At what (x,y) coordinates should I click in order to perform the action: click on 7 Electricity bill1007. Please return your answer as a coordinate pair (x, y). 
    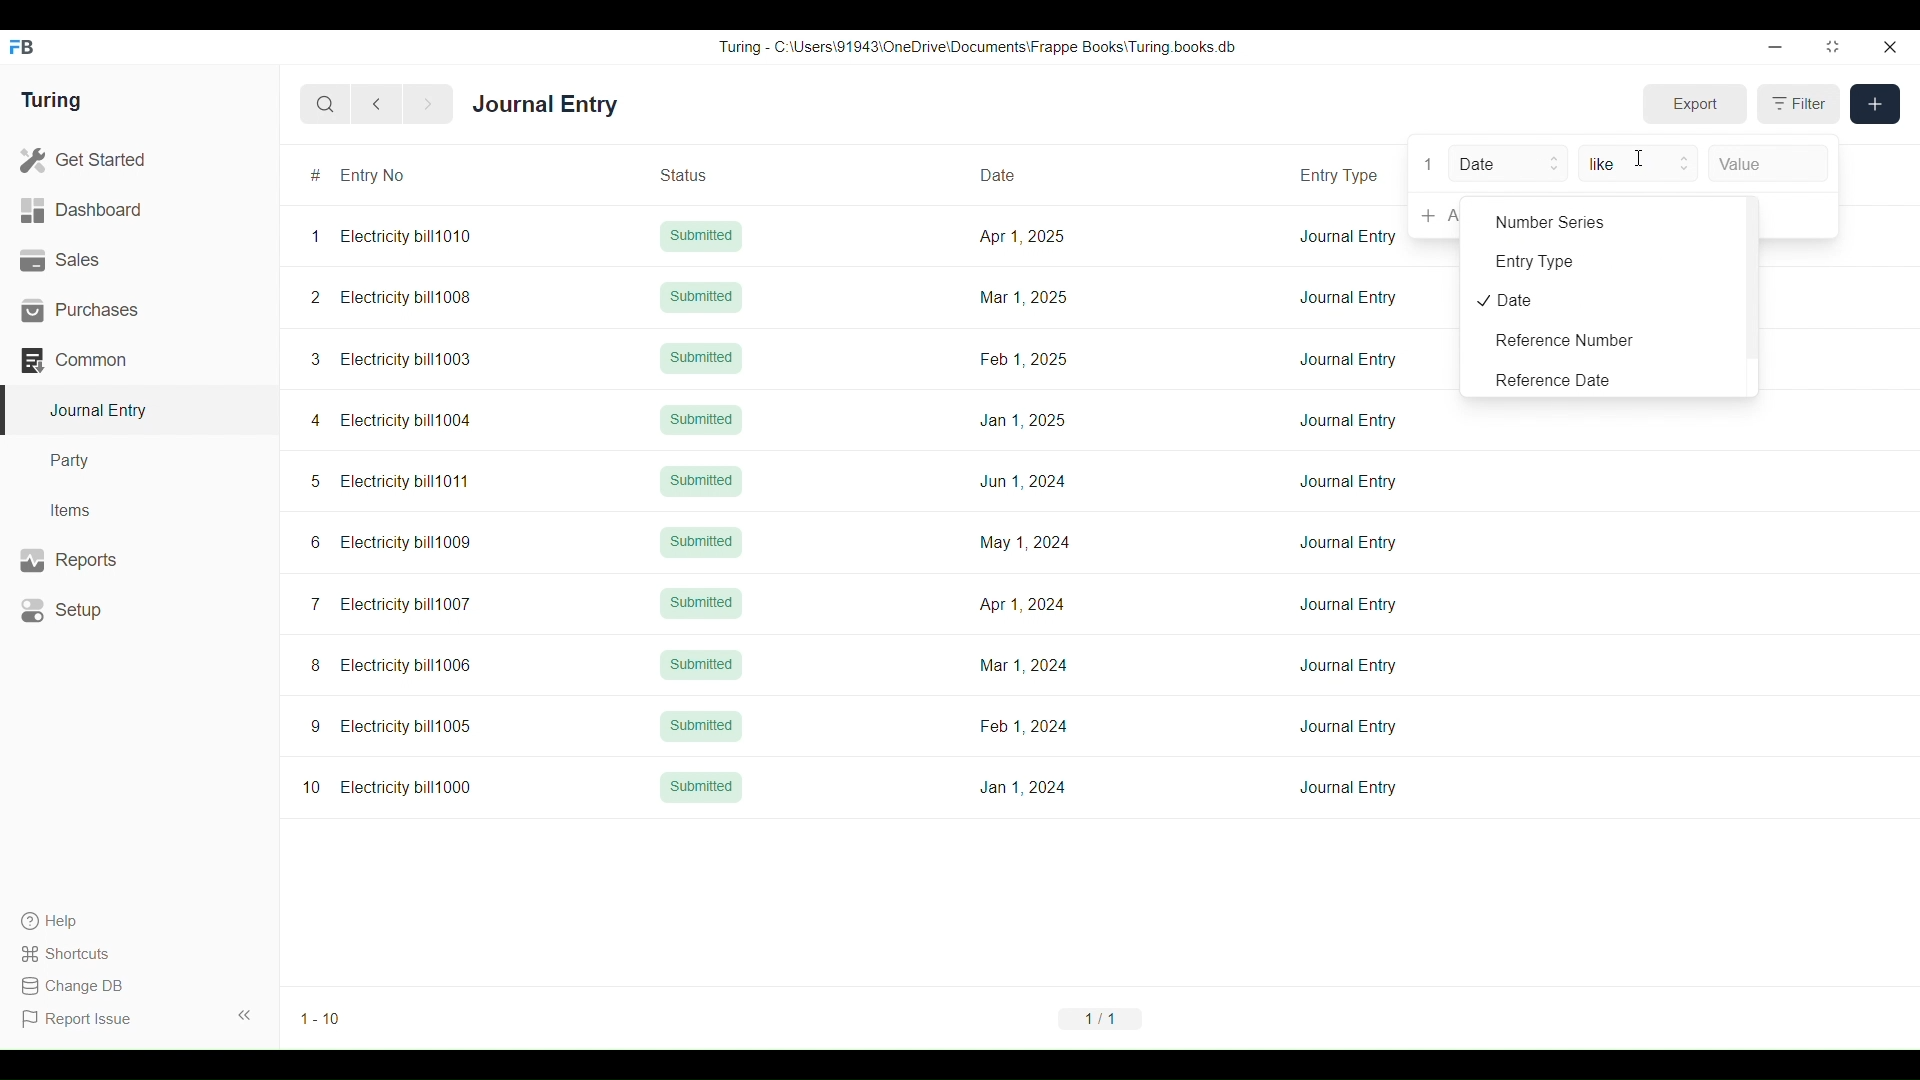
    Looking at the image, I should click on (390, 604).